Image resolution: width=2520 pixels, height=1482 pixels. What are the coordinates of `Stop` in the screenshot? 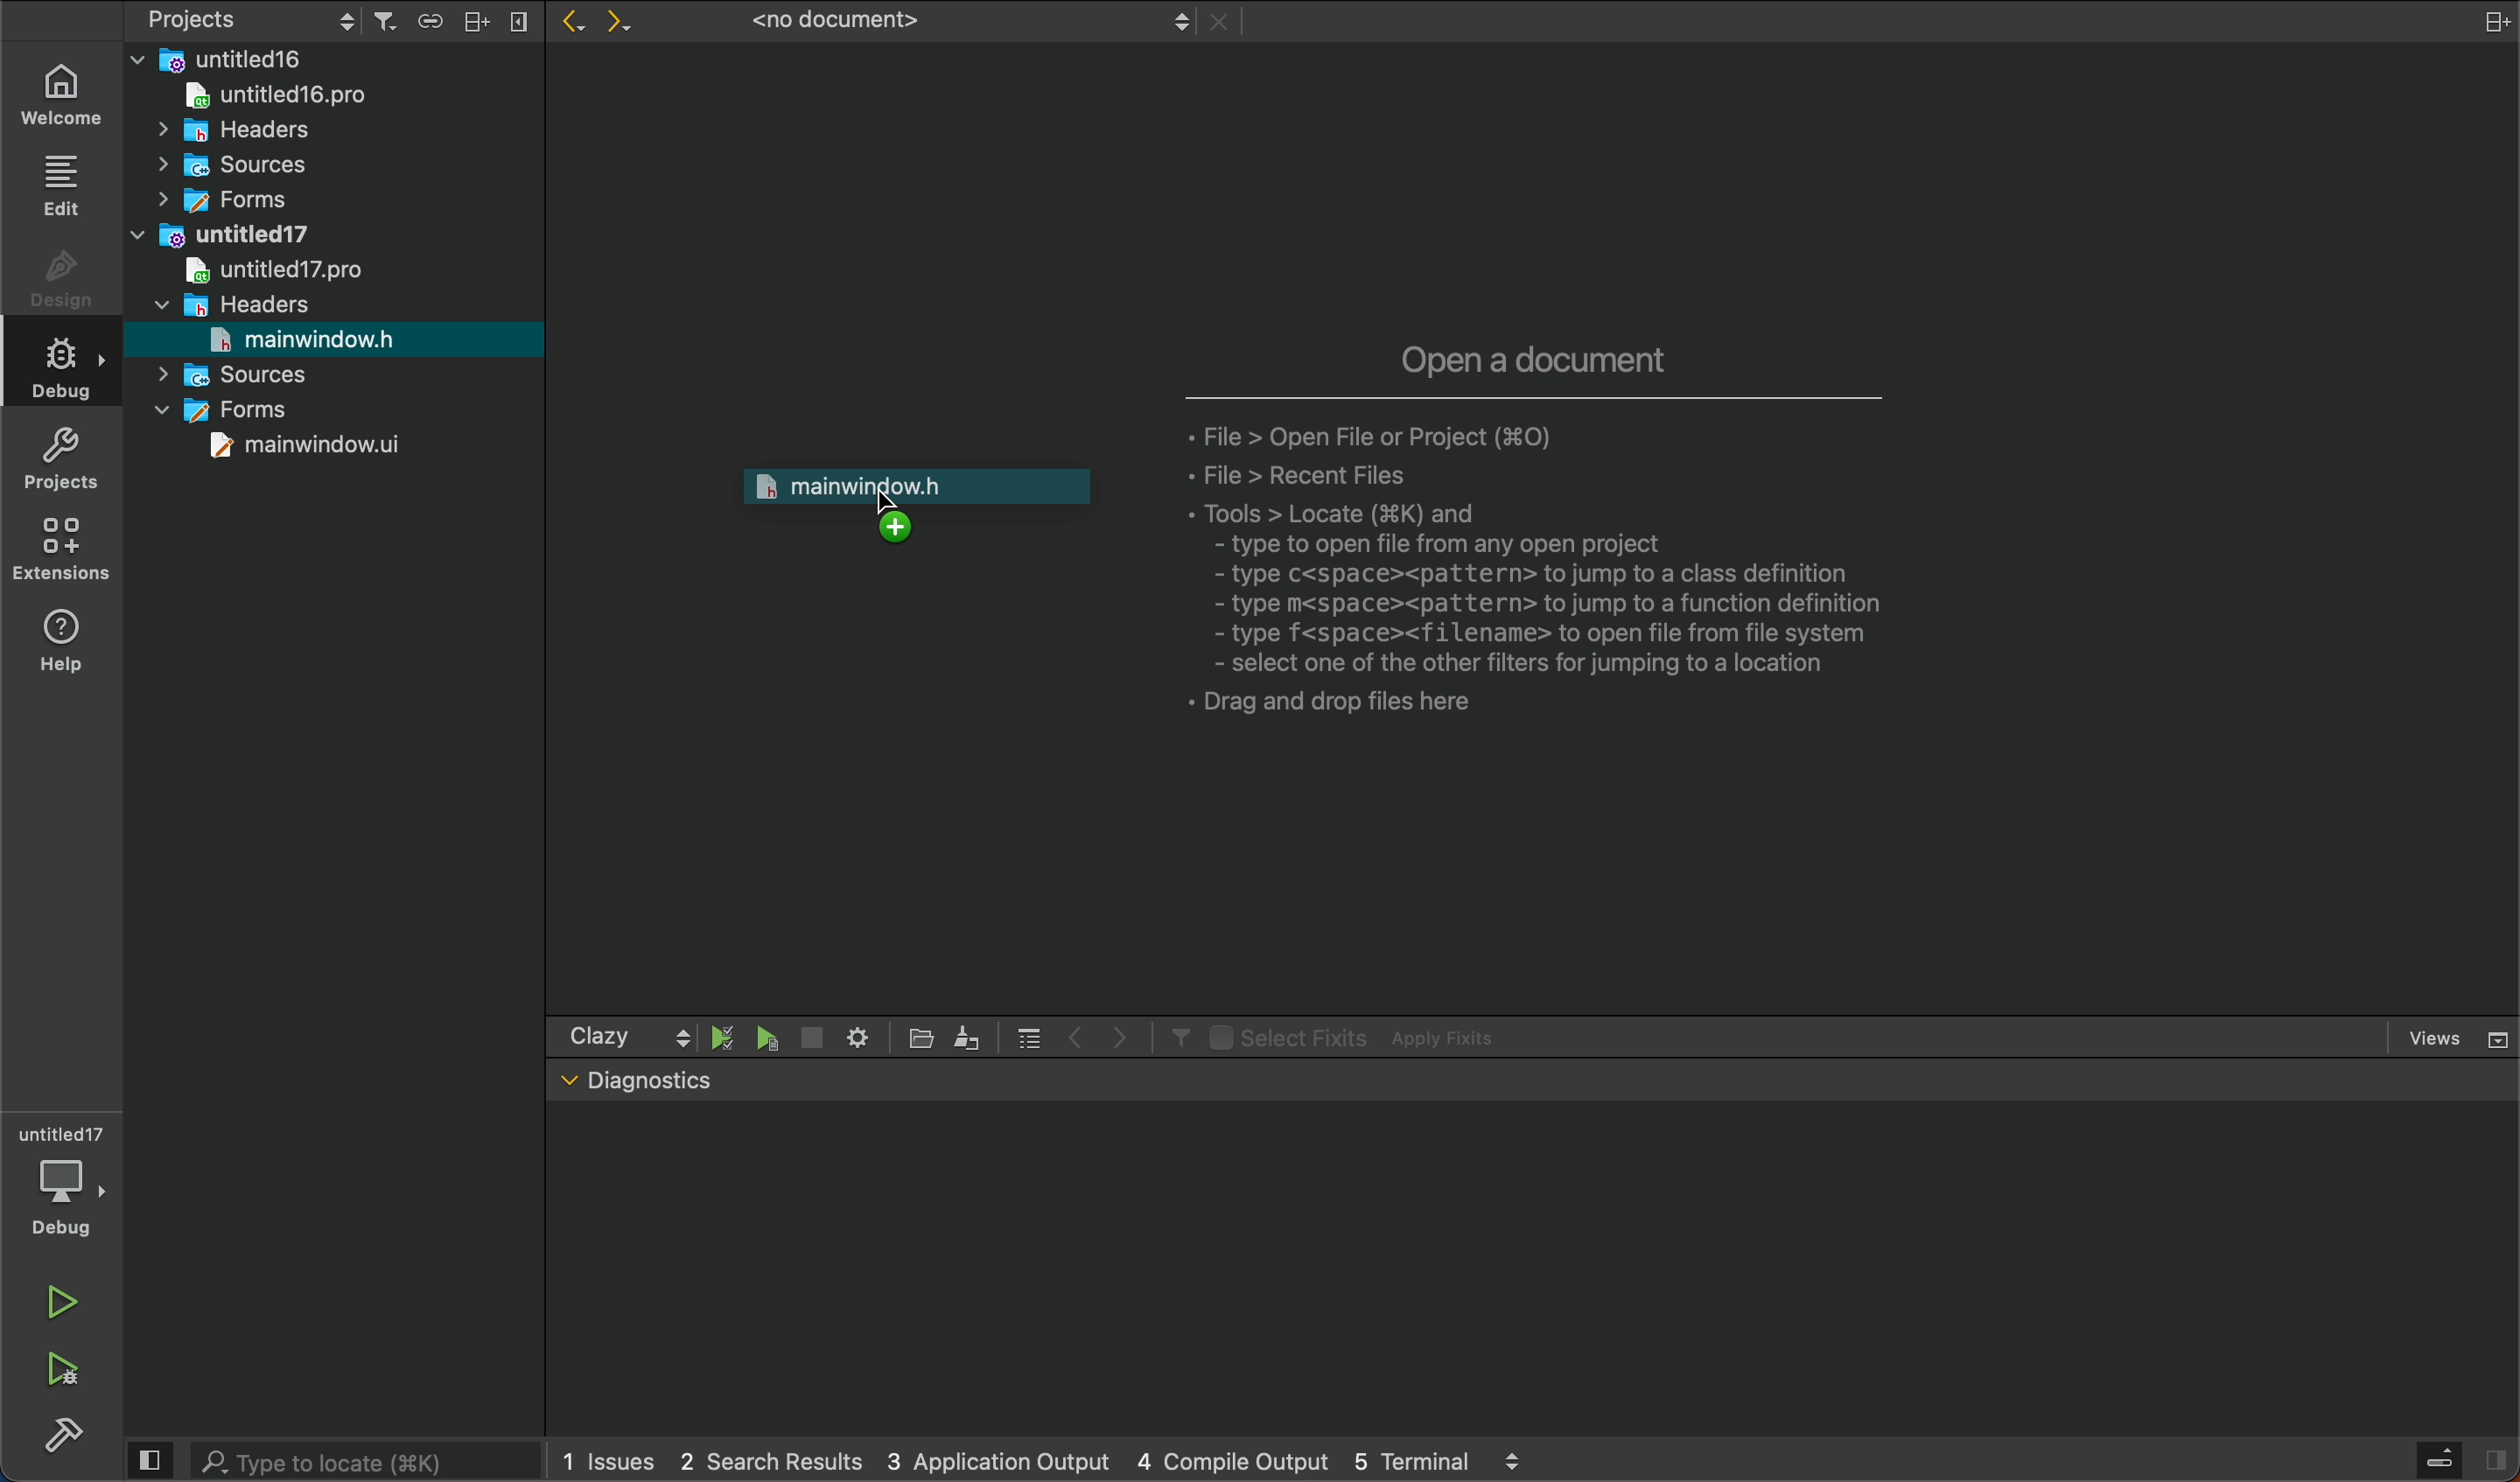 It's located at (810, 1037).